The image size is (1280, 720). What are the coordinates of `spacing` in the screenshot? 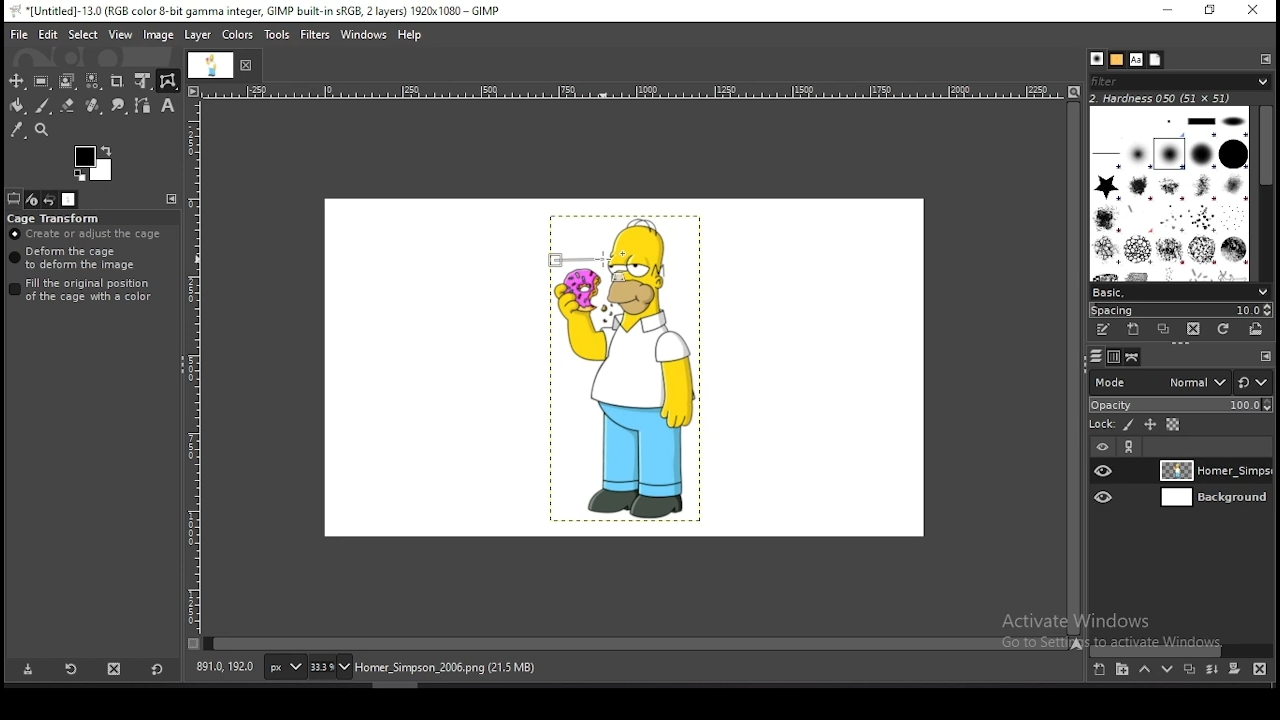 It's located at (1180, 309).